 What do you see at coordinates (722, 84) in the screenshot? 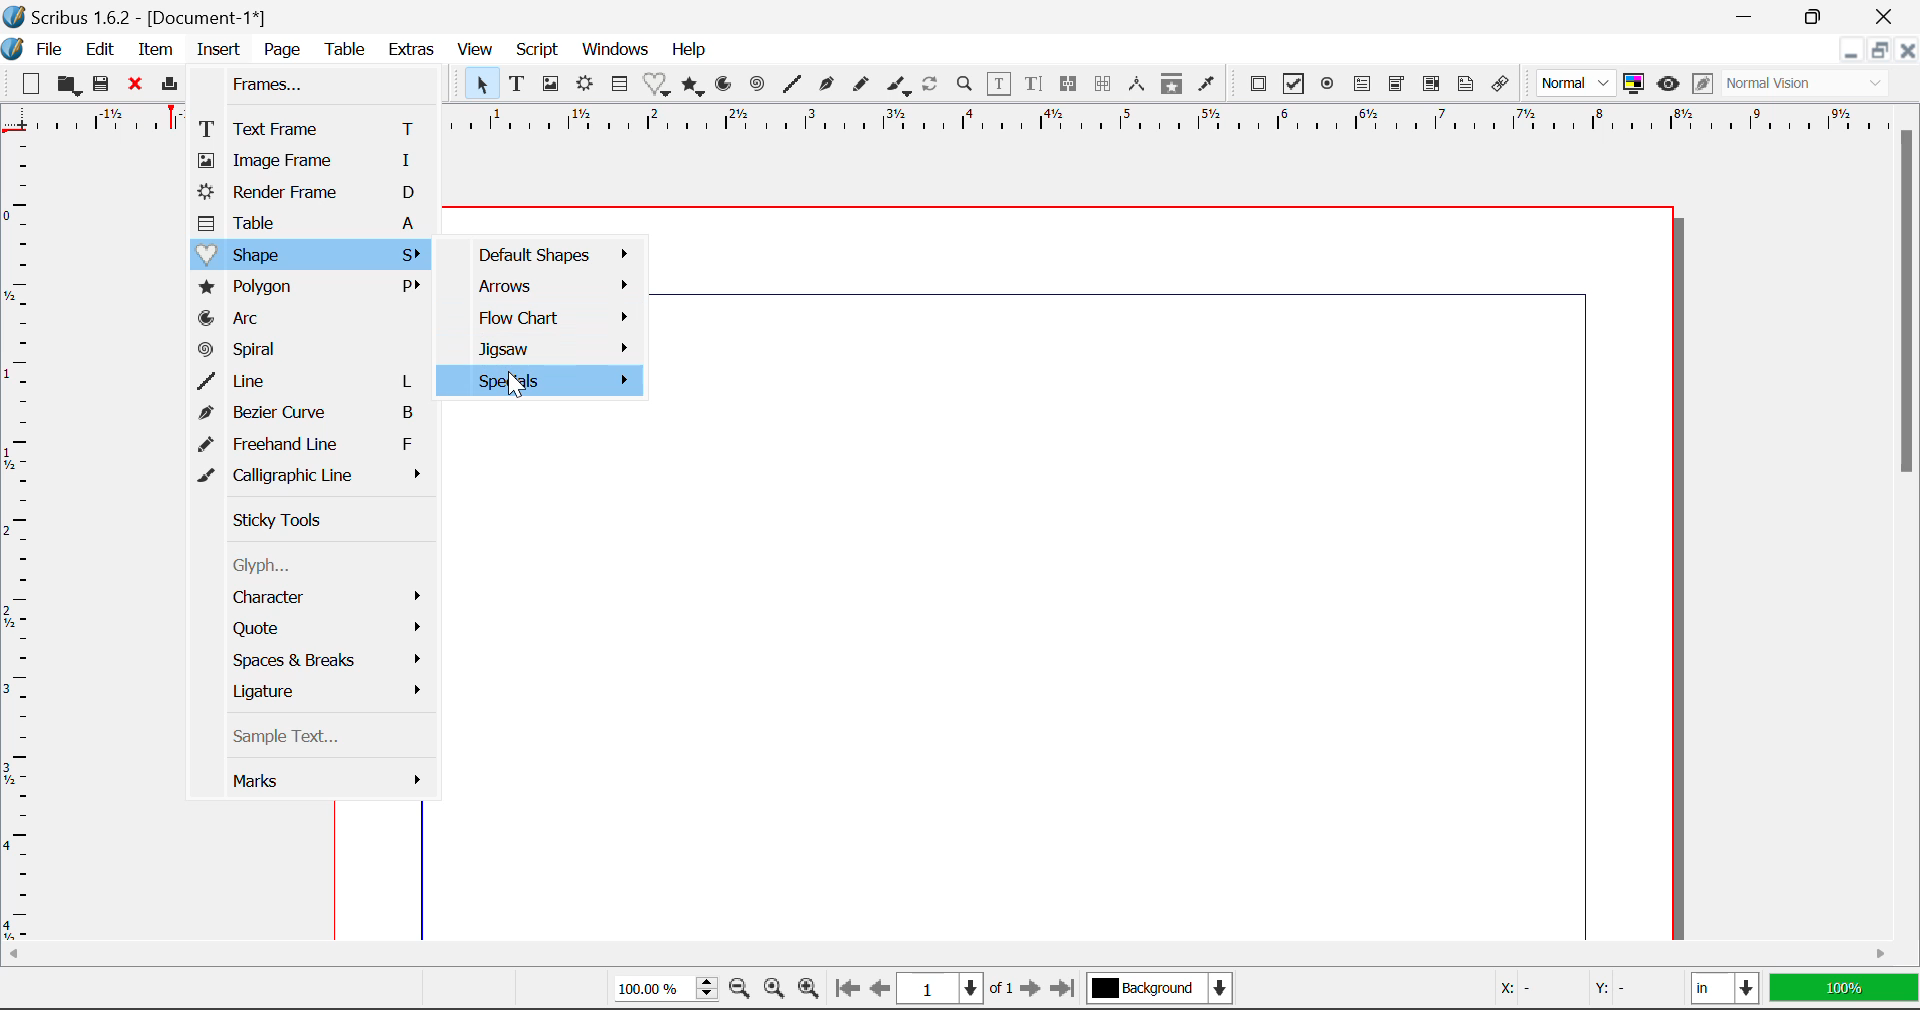
I see `Arcs` at bounding box center [722, 84].